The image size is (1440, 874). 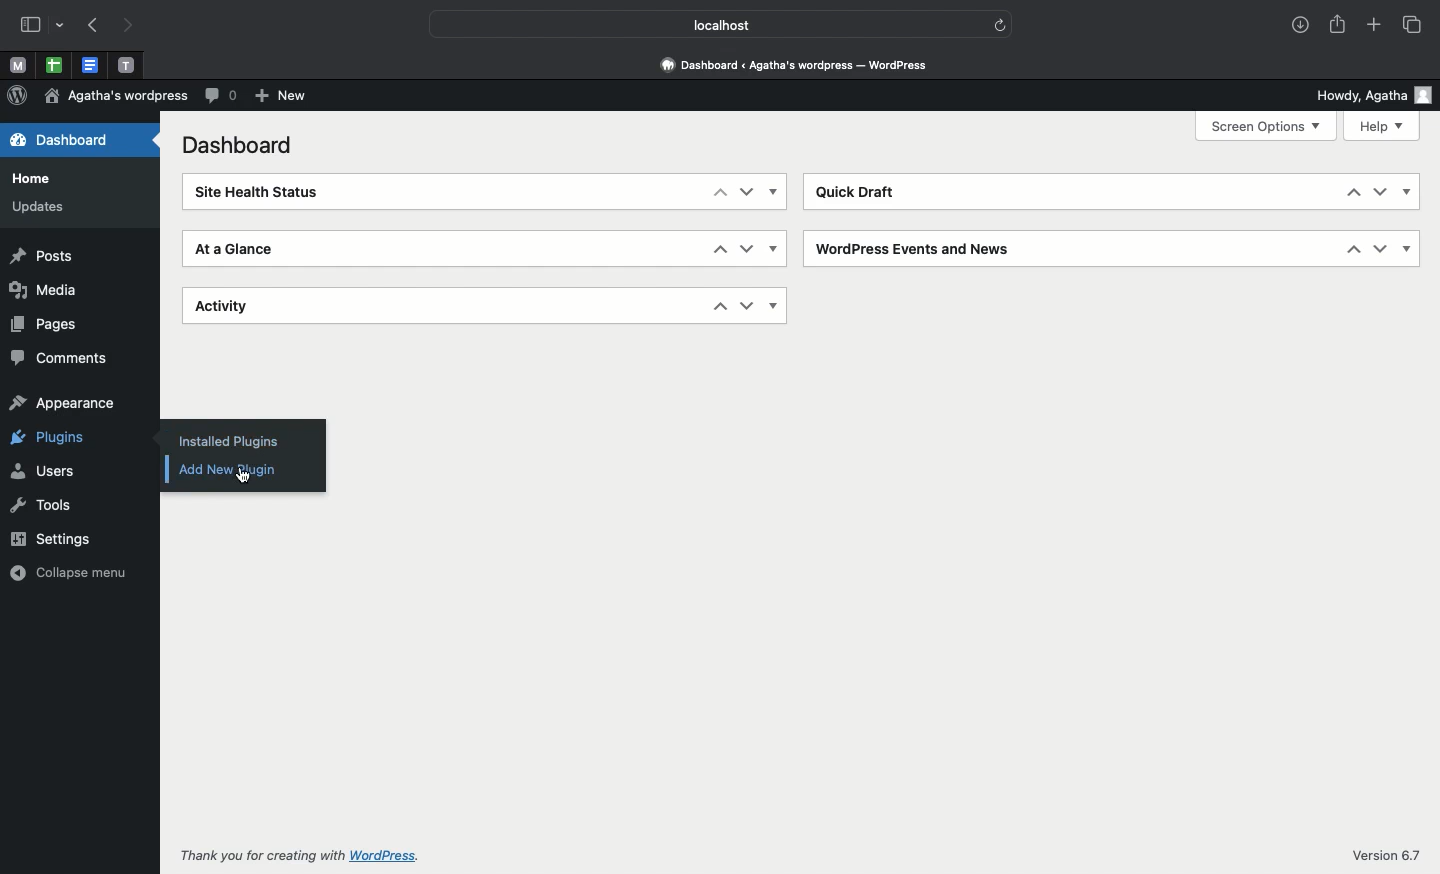 I want to click on Activity, so click(x=226, y=304).